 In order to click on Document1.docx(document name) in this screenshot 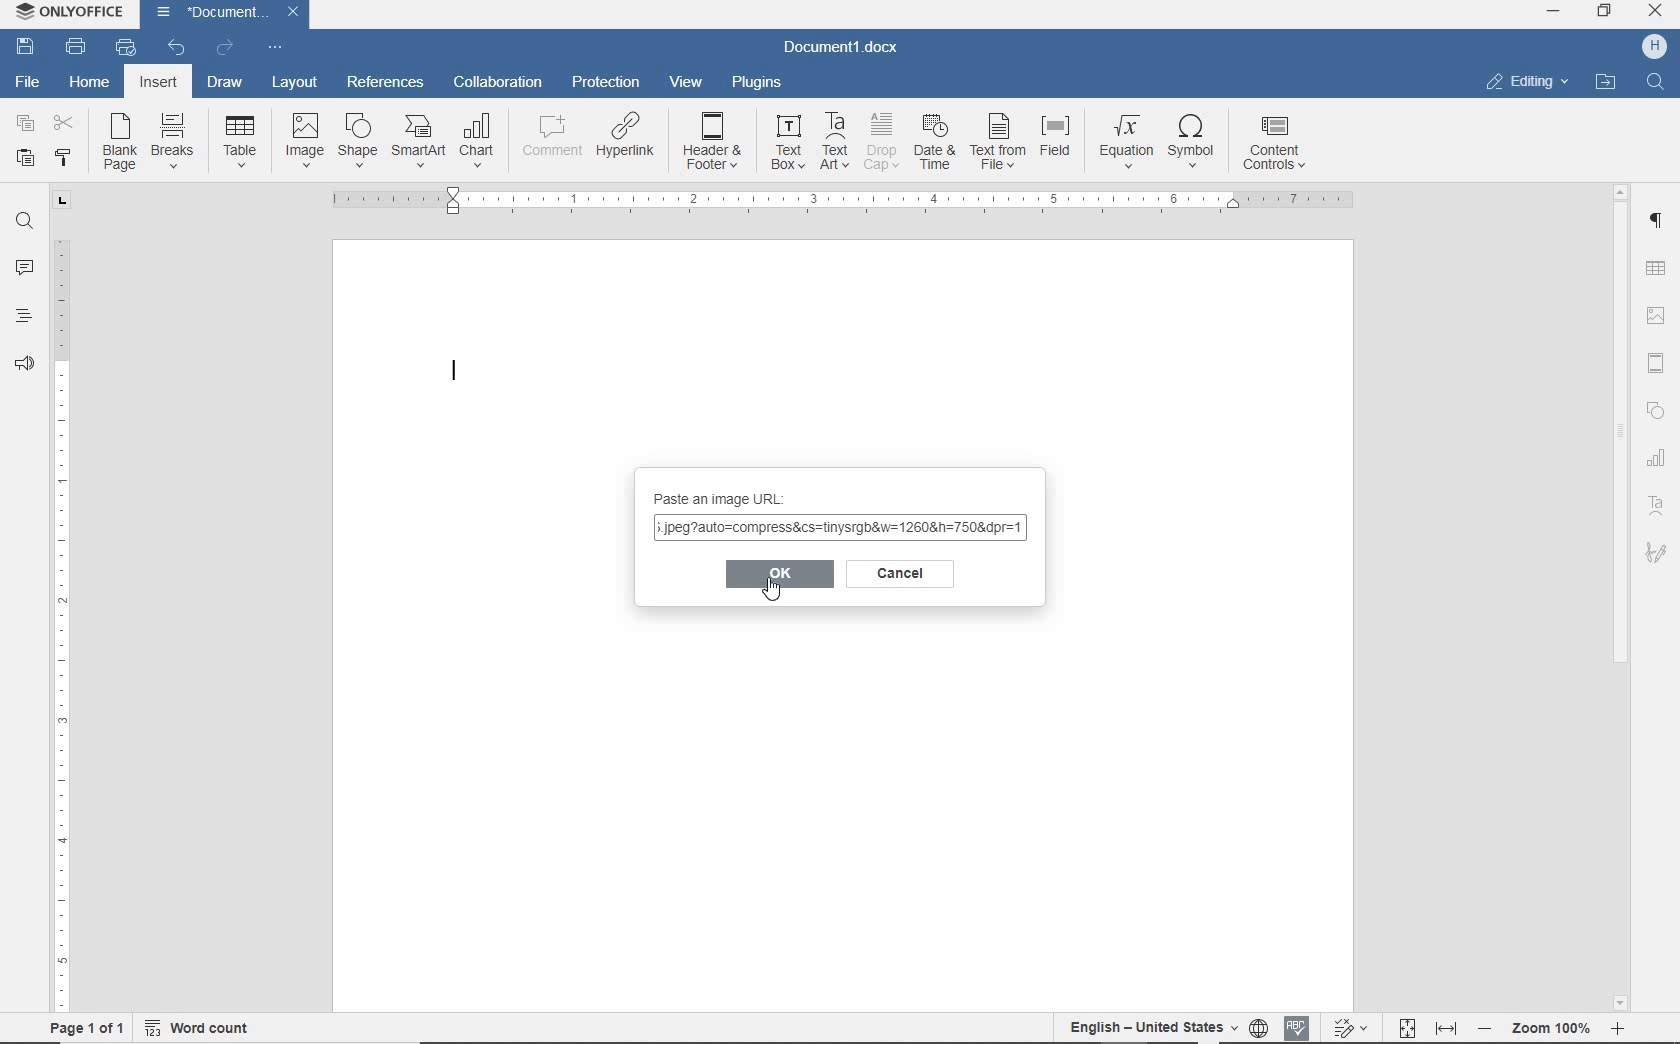, I will do `click(840, 48)`.